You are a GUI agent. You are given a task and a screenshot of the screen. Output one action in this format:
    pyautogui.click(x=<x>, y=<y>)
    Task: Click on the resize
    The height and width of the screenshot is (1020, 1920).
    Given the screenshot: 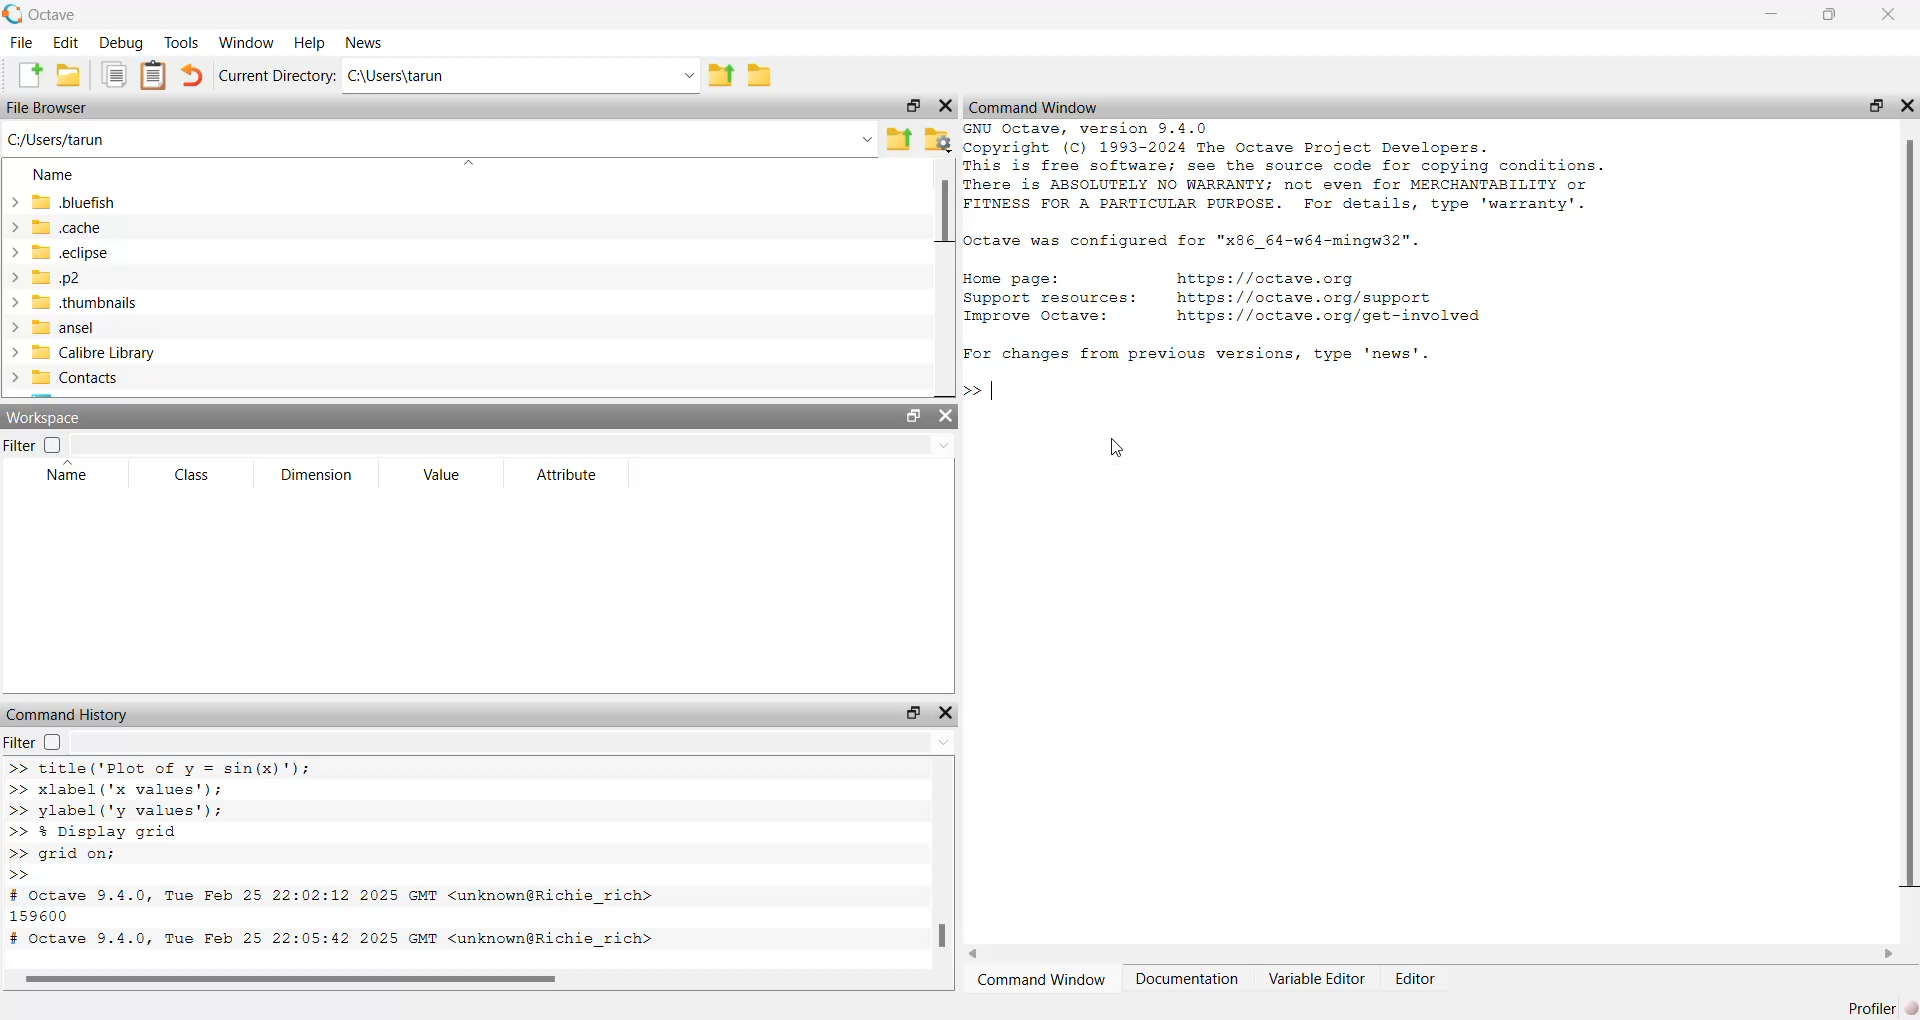 What is the action you would take?
    pyautogui.click(x=915, y=713)
    